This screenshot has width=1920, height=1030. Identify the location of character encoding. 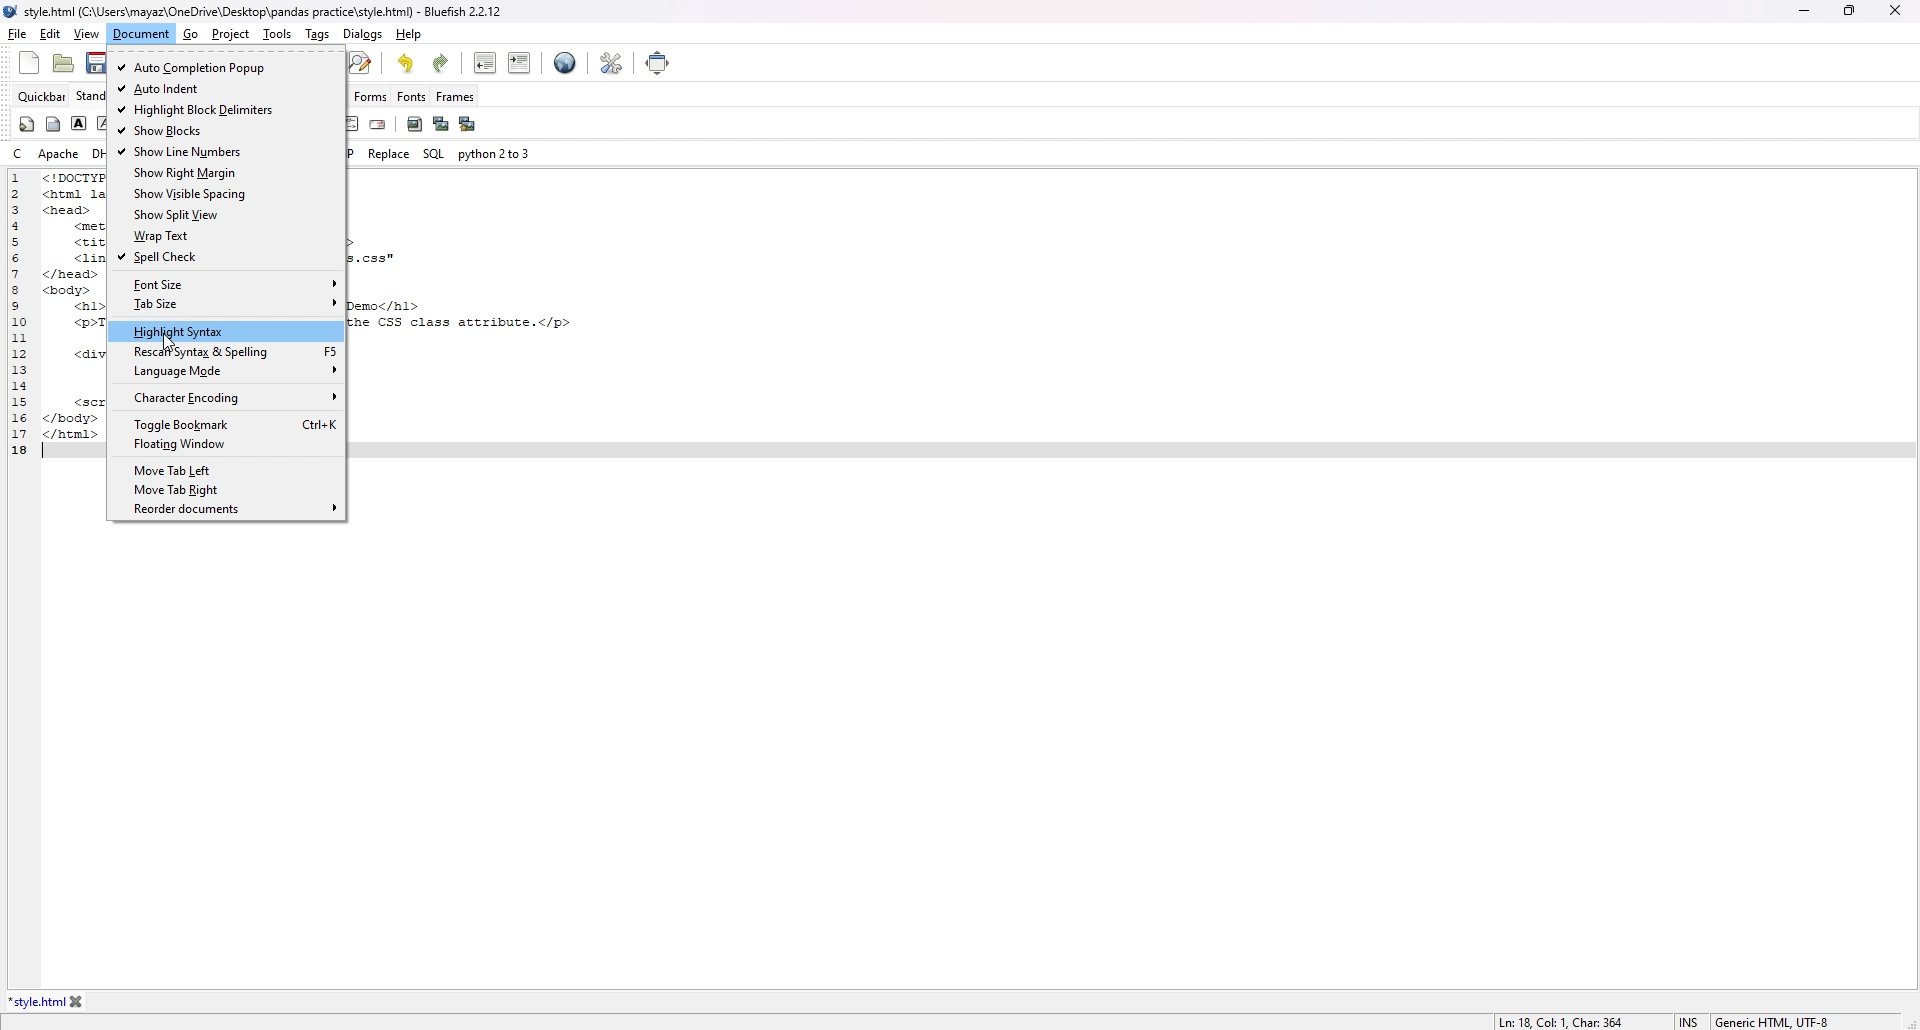
(225, 398).